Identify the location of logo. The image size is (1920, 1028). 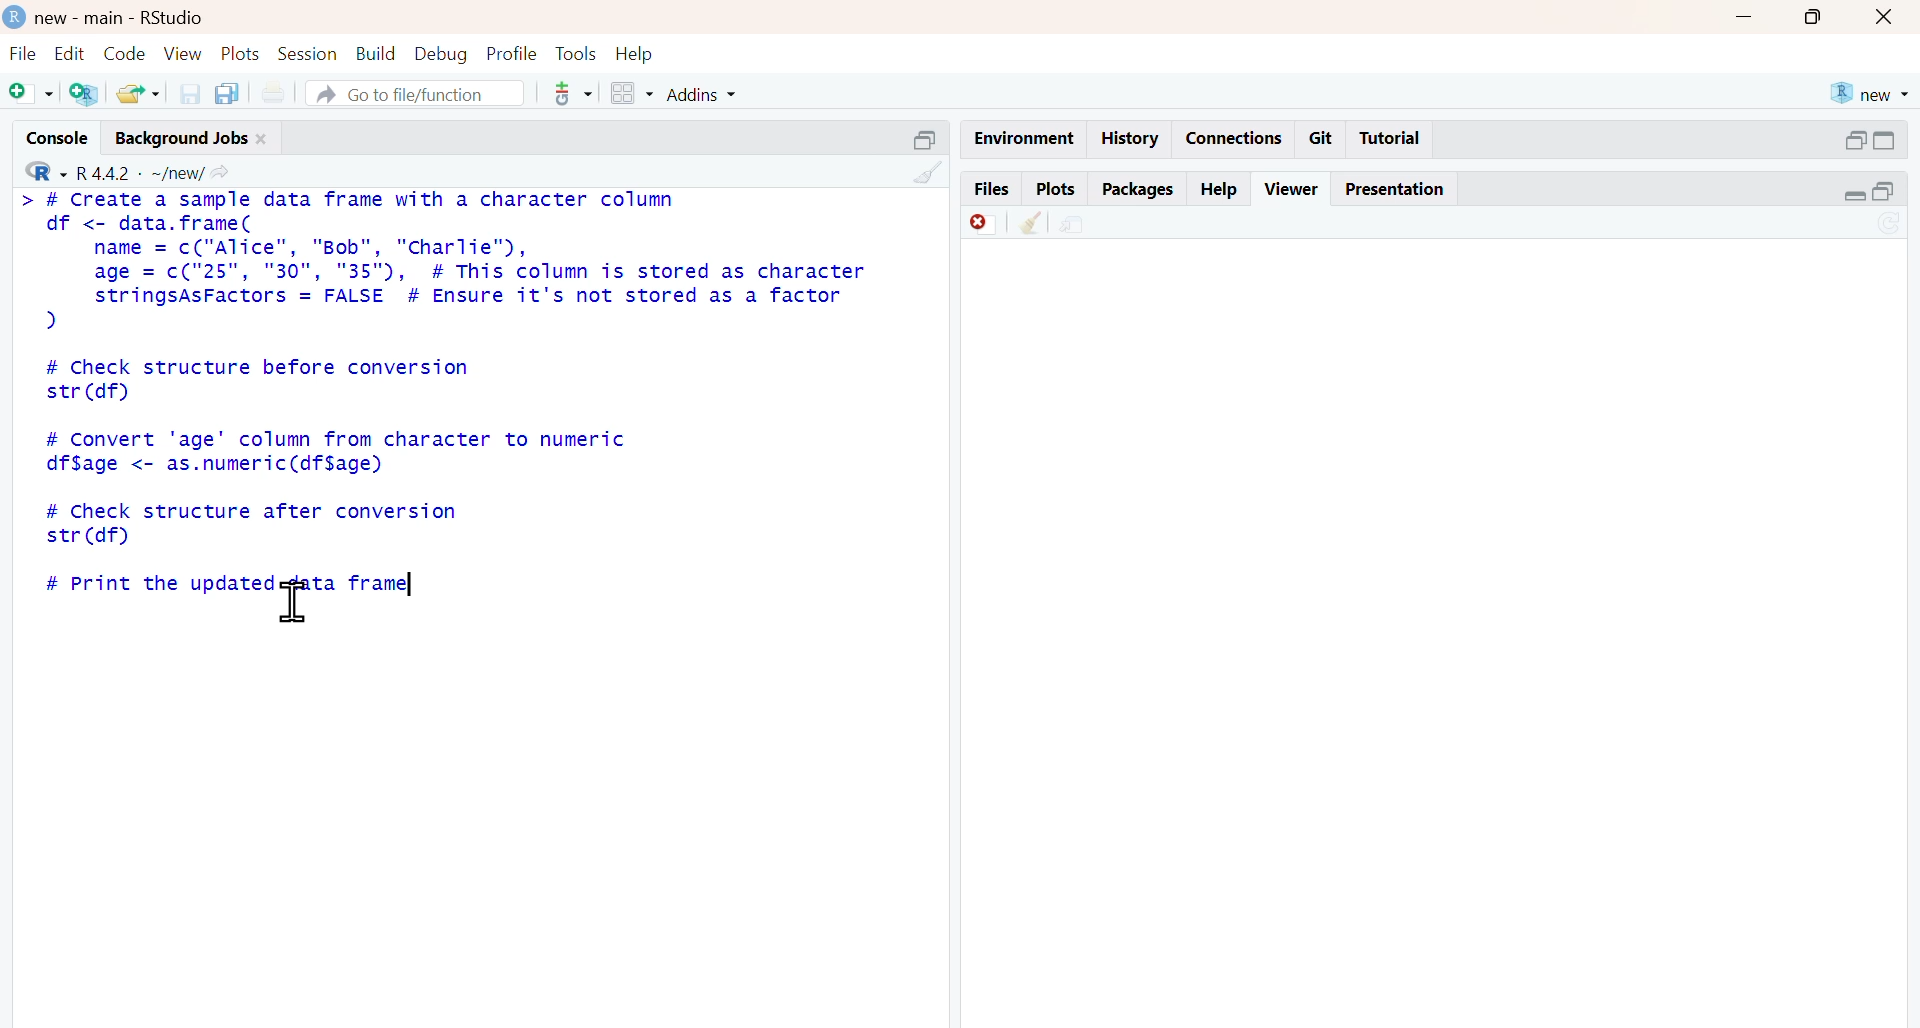
(17, 16).